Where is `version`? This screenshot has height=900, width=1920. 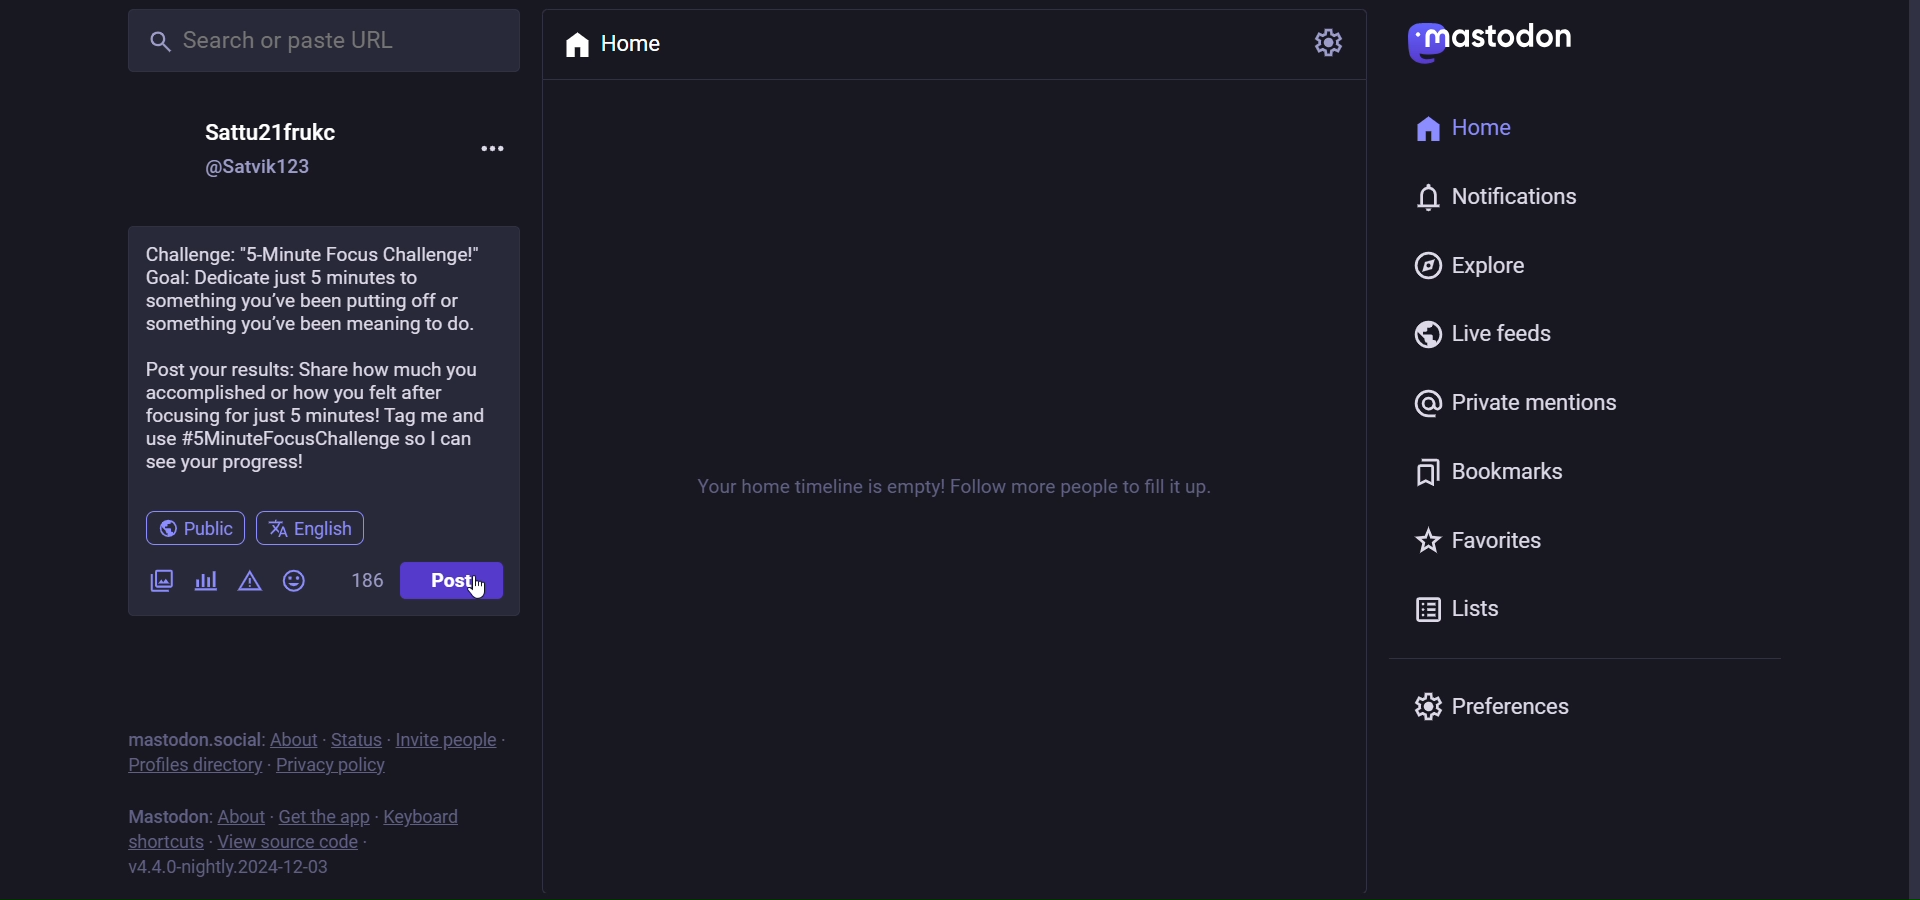 version is located at coordinates (225, 868).